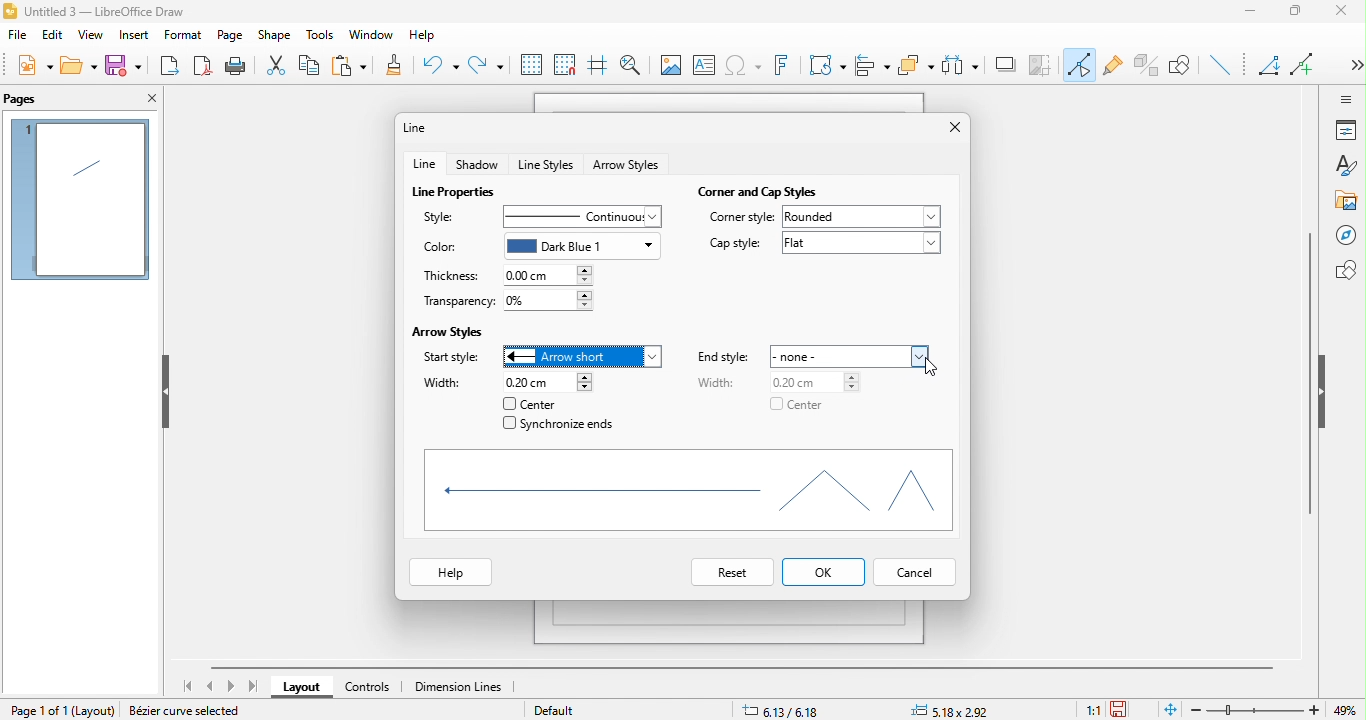  I want to click on none, so click(854, 354).